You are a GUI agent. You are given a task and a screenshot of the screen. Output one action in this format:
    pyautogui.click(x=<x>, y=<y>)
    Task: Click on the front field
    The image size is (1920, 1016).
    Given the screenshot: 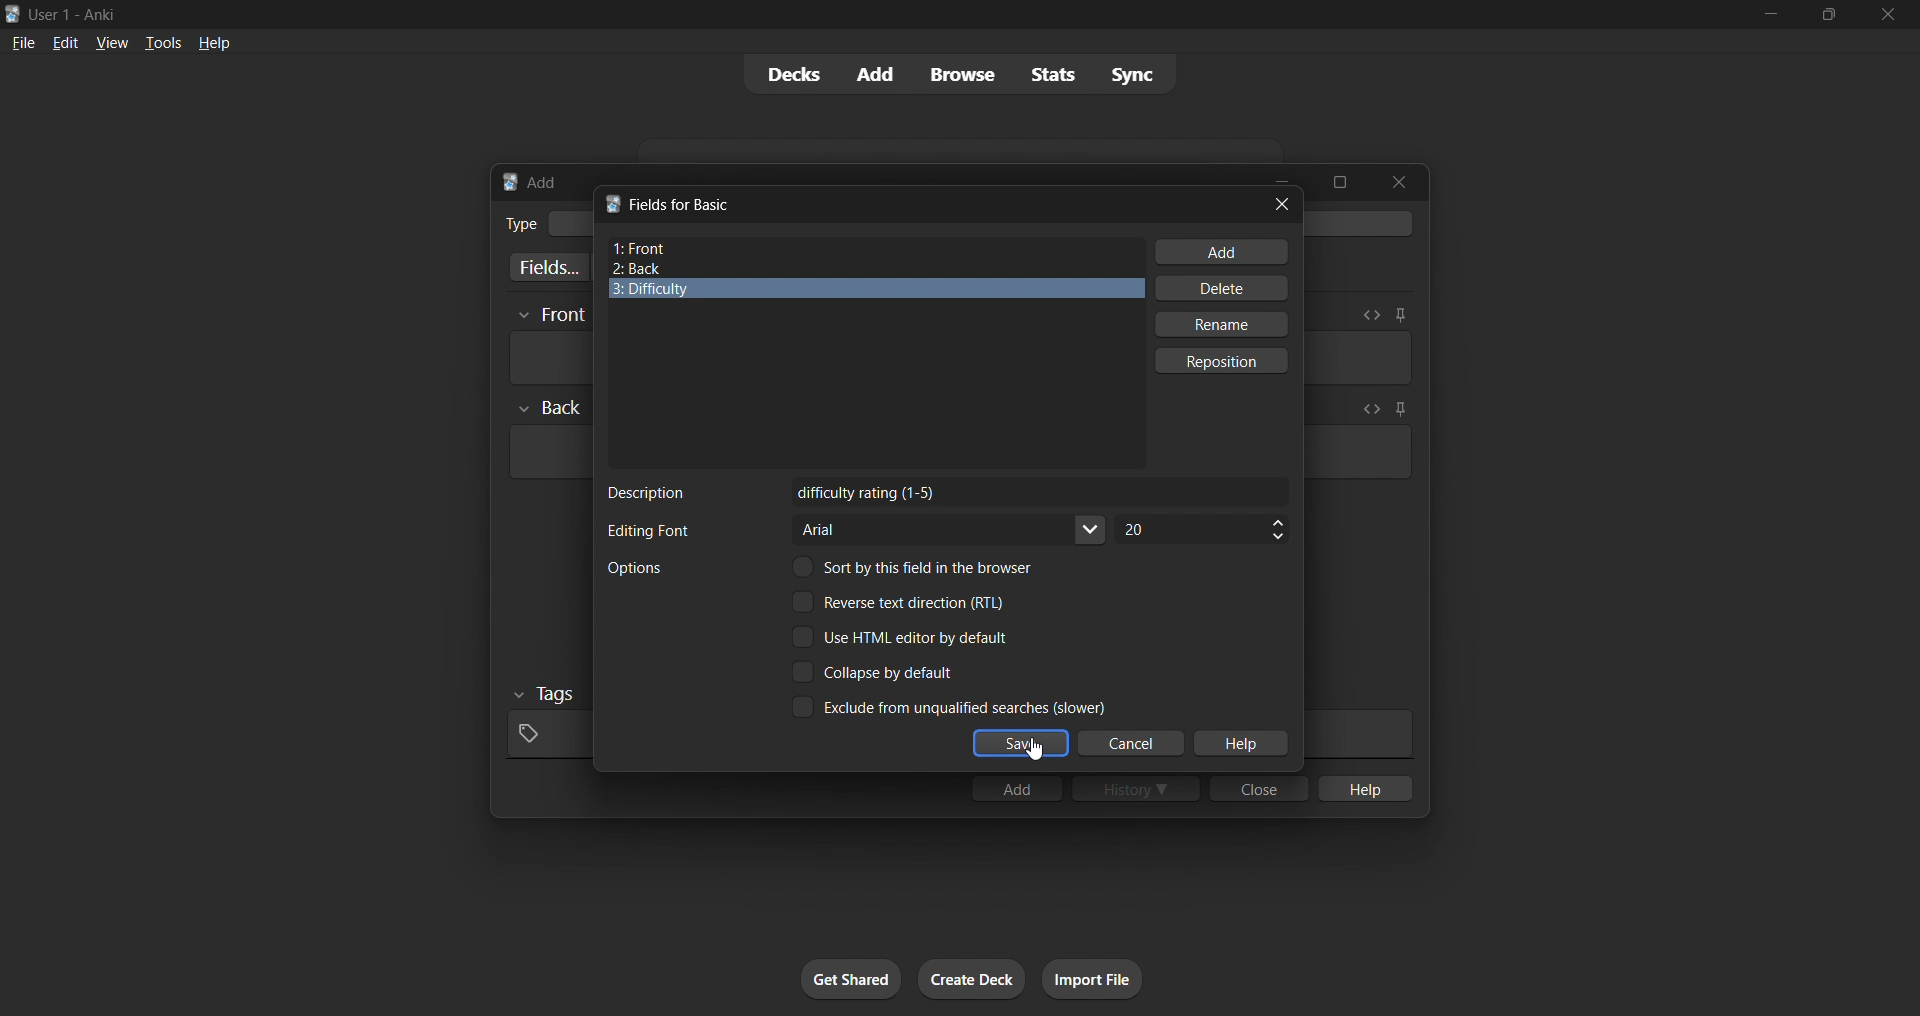 What is the action you would take?
    pyautogui.click(x=876, y=249)
    